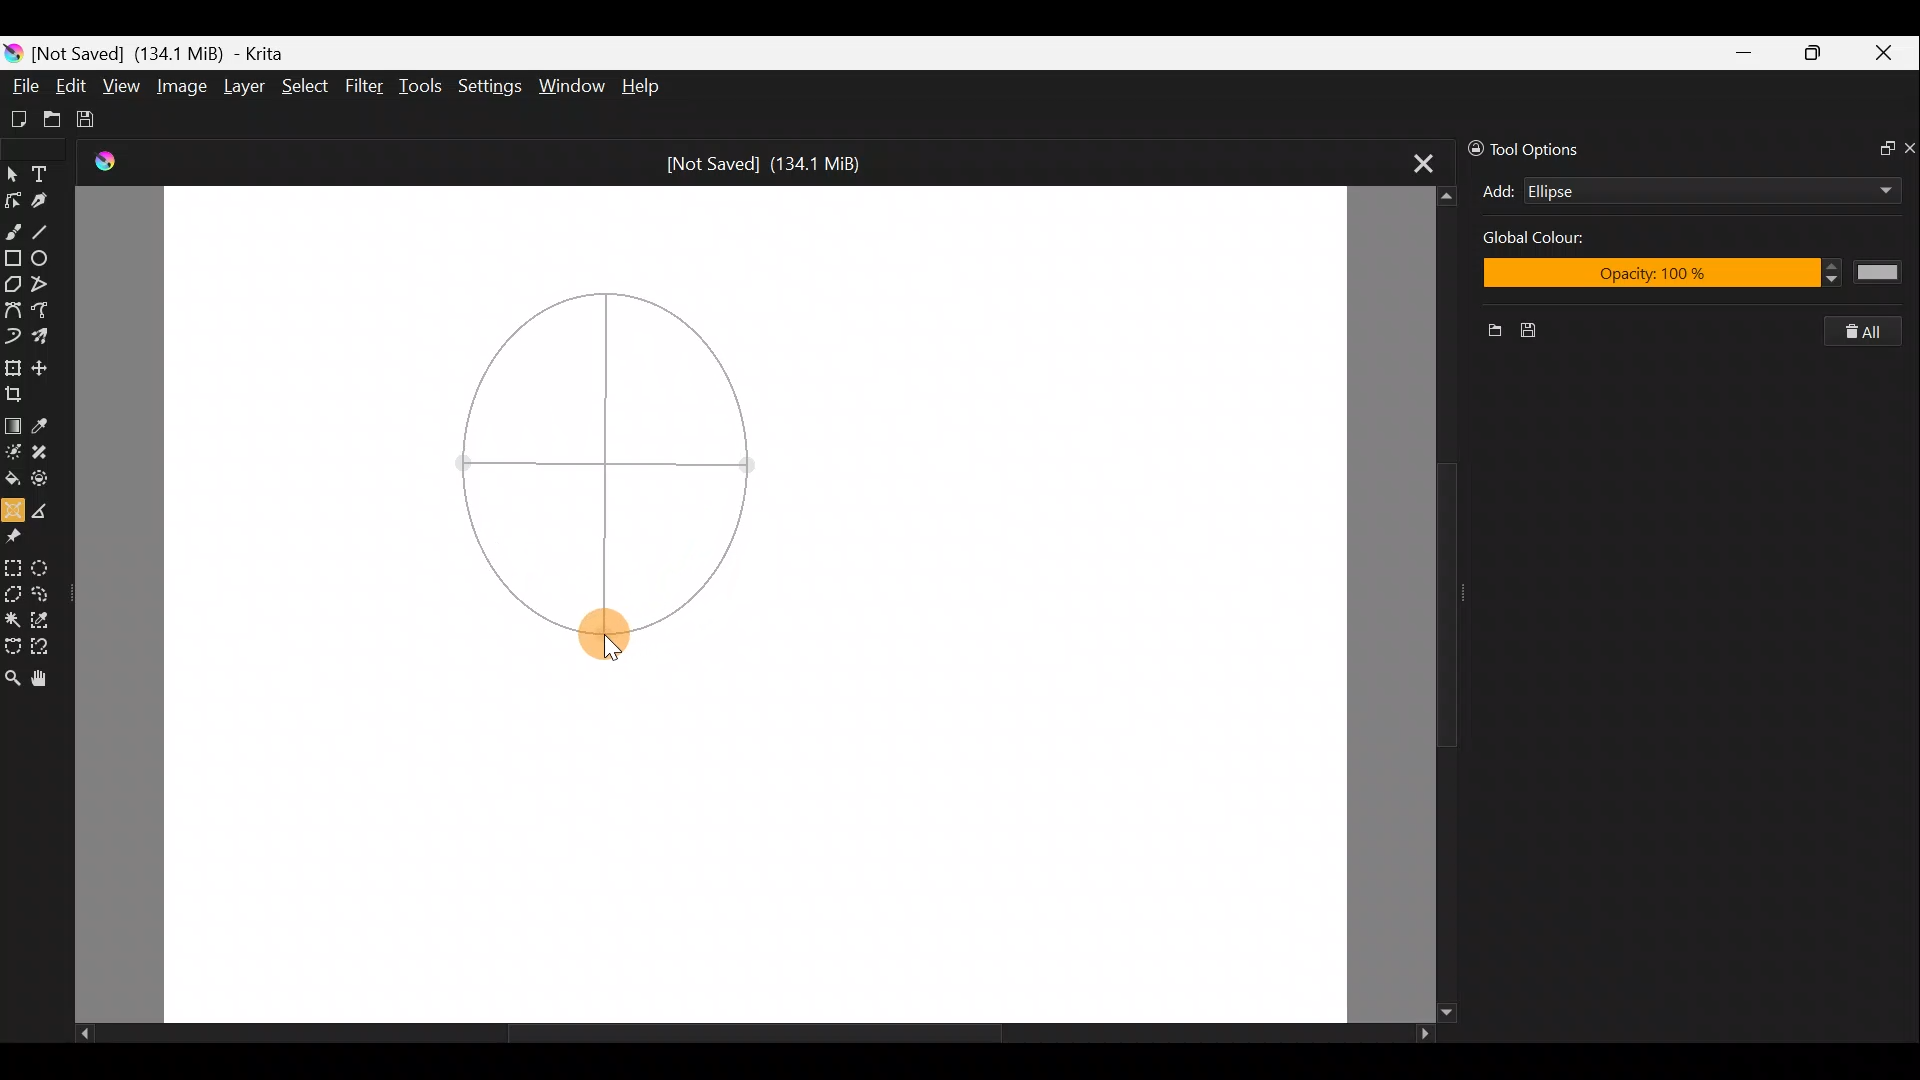 The height and width of the screenshot is (1080, 1920). Describe the element at coordinates (774, 161) in the screenshot. I see `[Not Saved] (134.1 MiB)` at that location.